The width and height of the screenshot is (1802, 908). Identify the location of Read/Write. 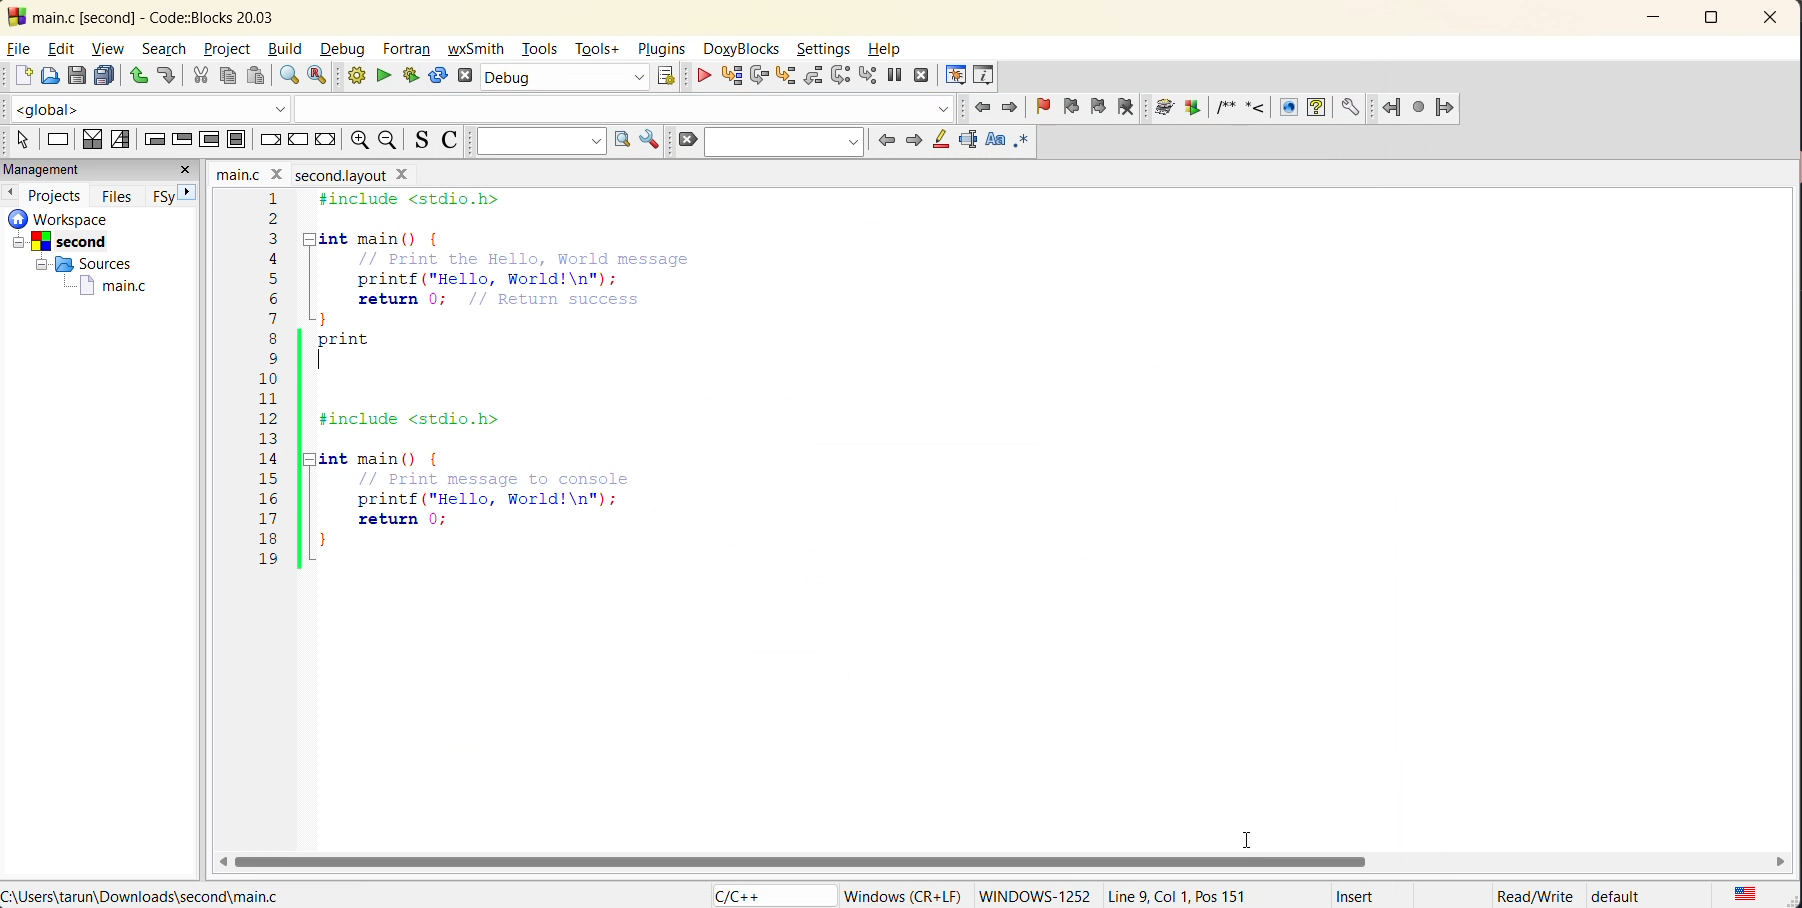
(1534, 895).